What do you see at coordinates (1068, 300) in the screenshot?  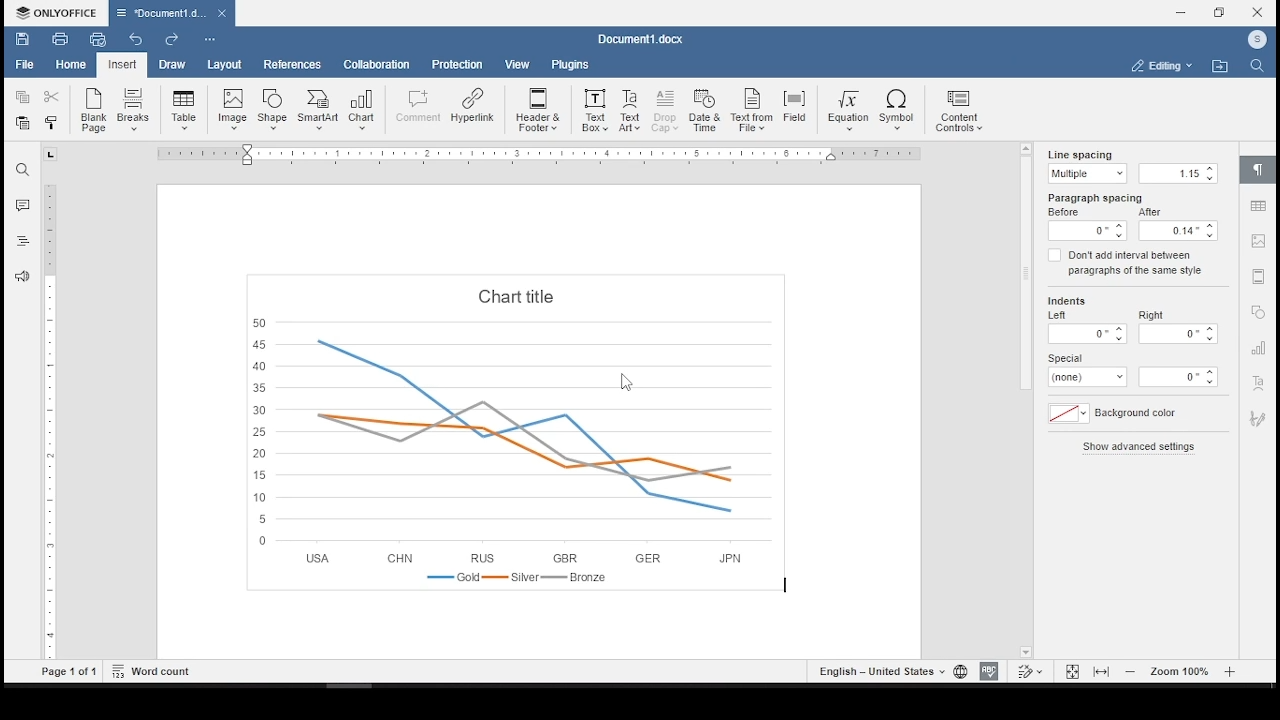 I see `indents` at bounding box center [1068, 300].